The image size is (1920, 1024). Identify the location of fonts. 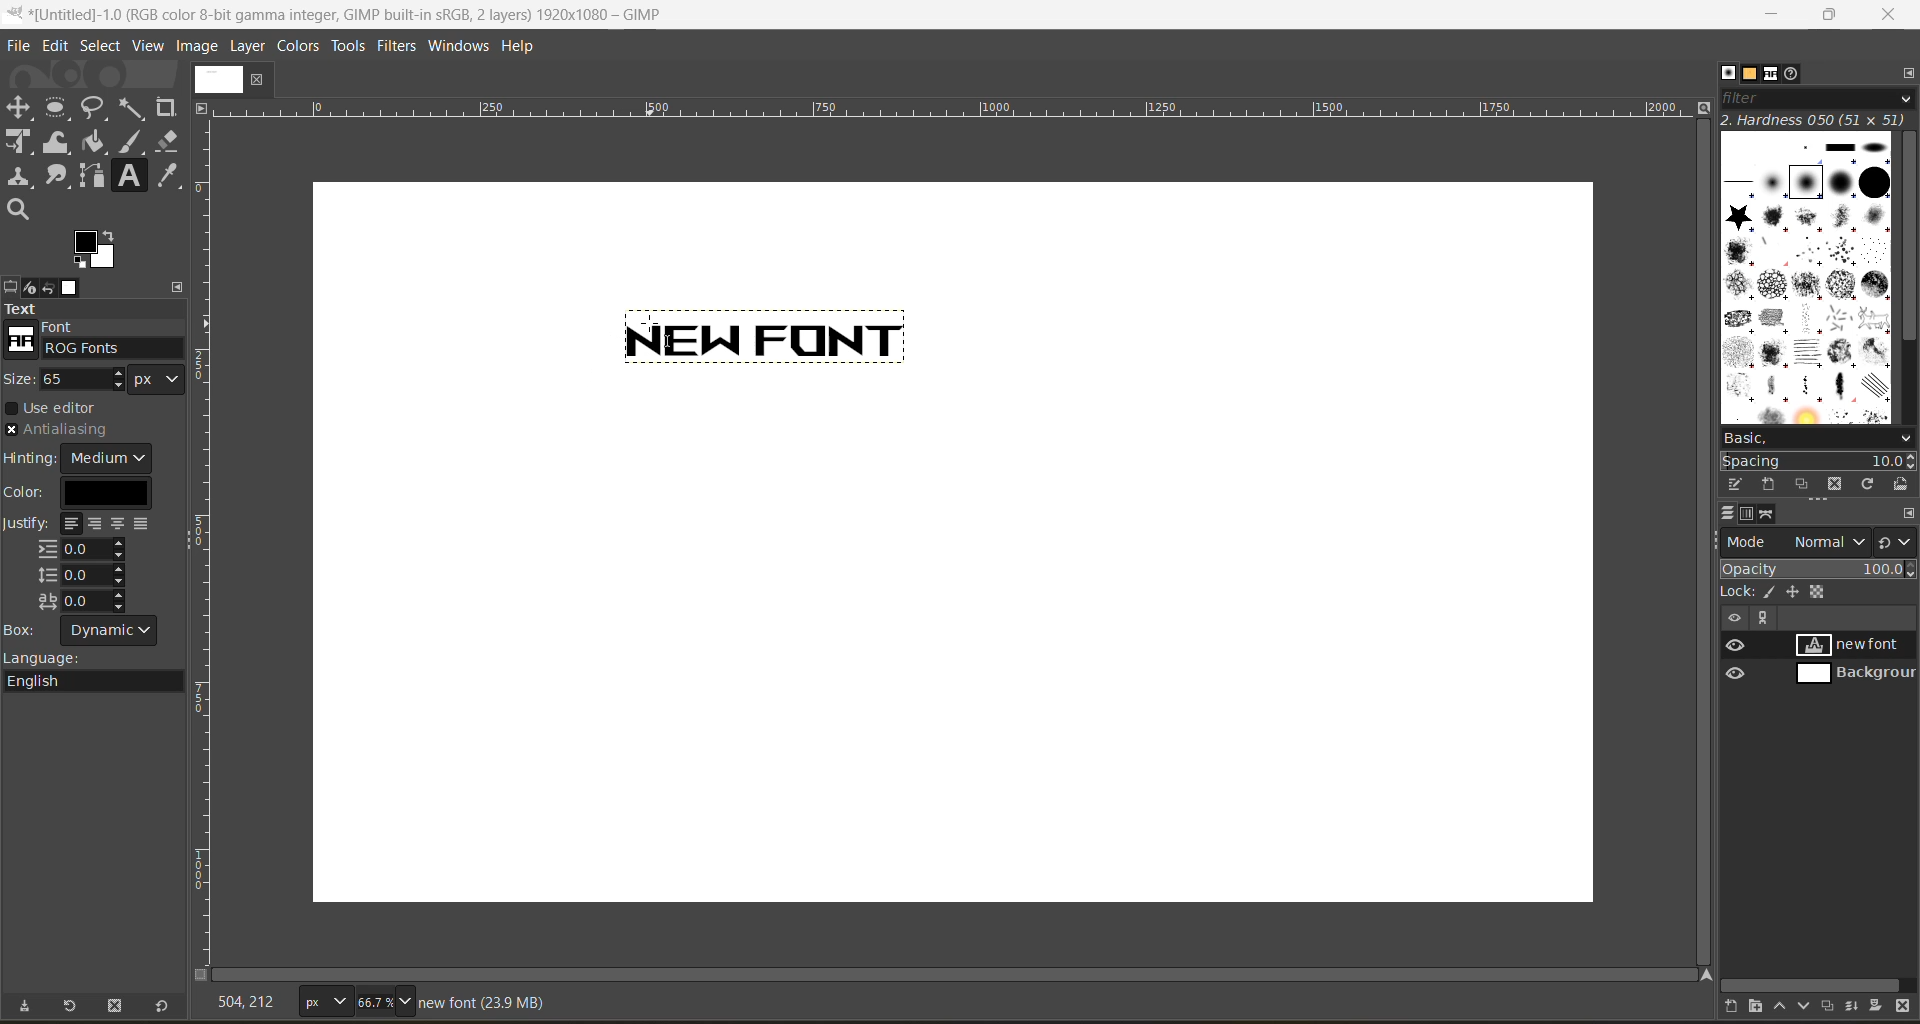
(1775, 75).